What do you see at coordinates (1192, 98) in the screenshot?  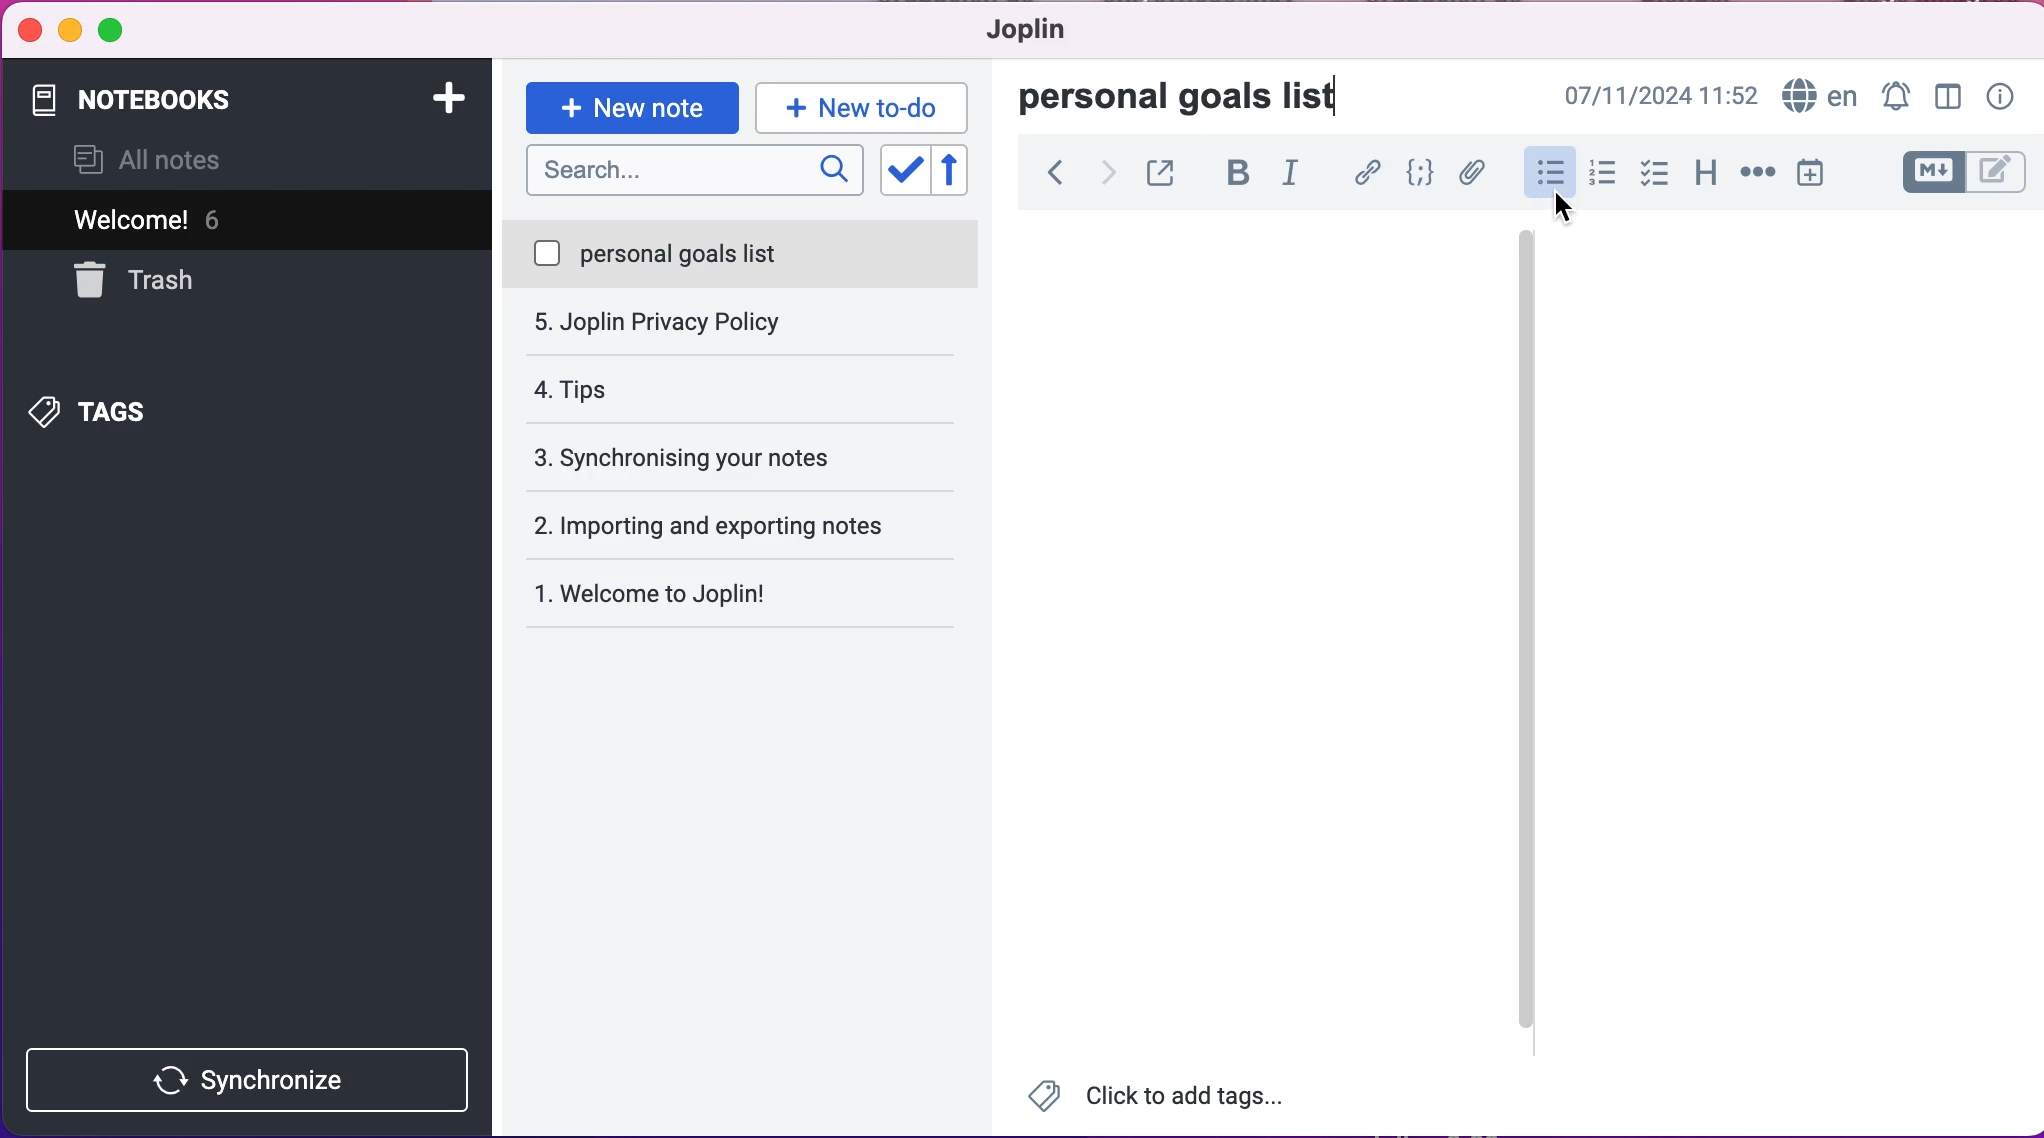 I see `personal goals list` at bounding box center [1192, 98].